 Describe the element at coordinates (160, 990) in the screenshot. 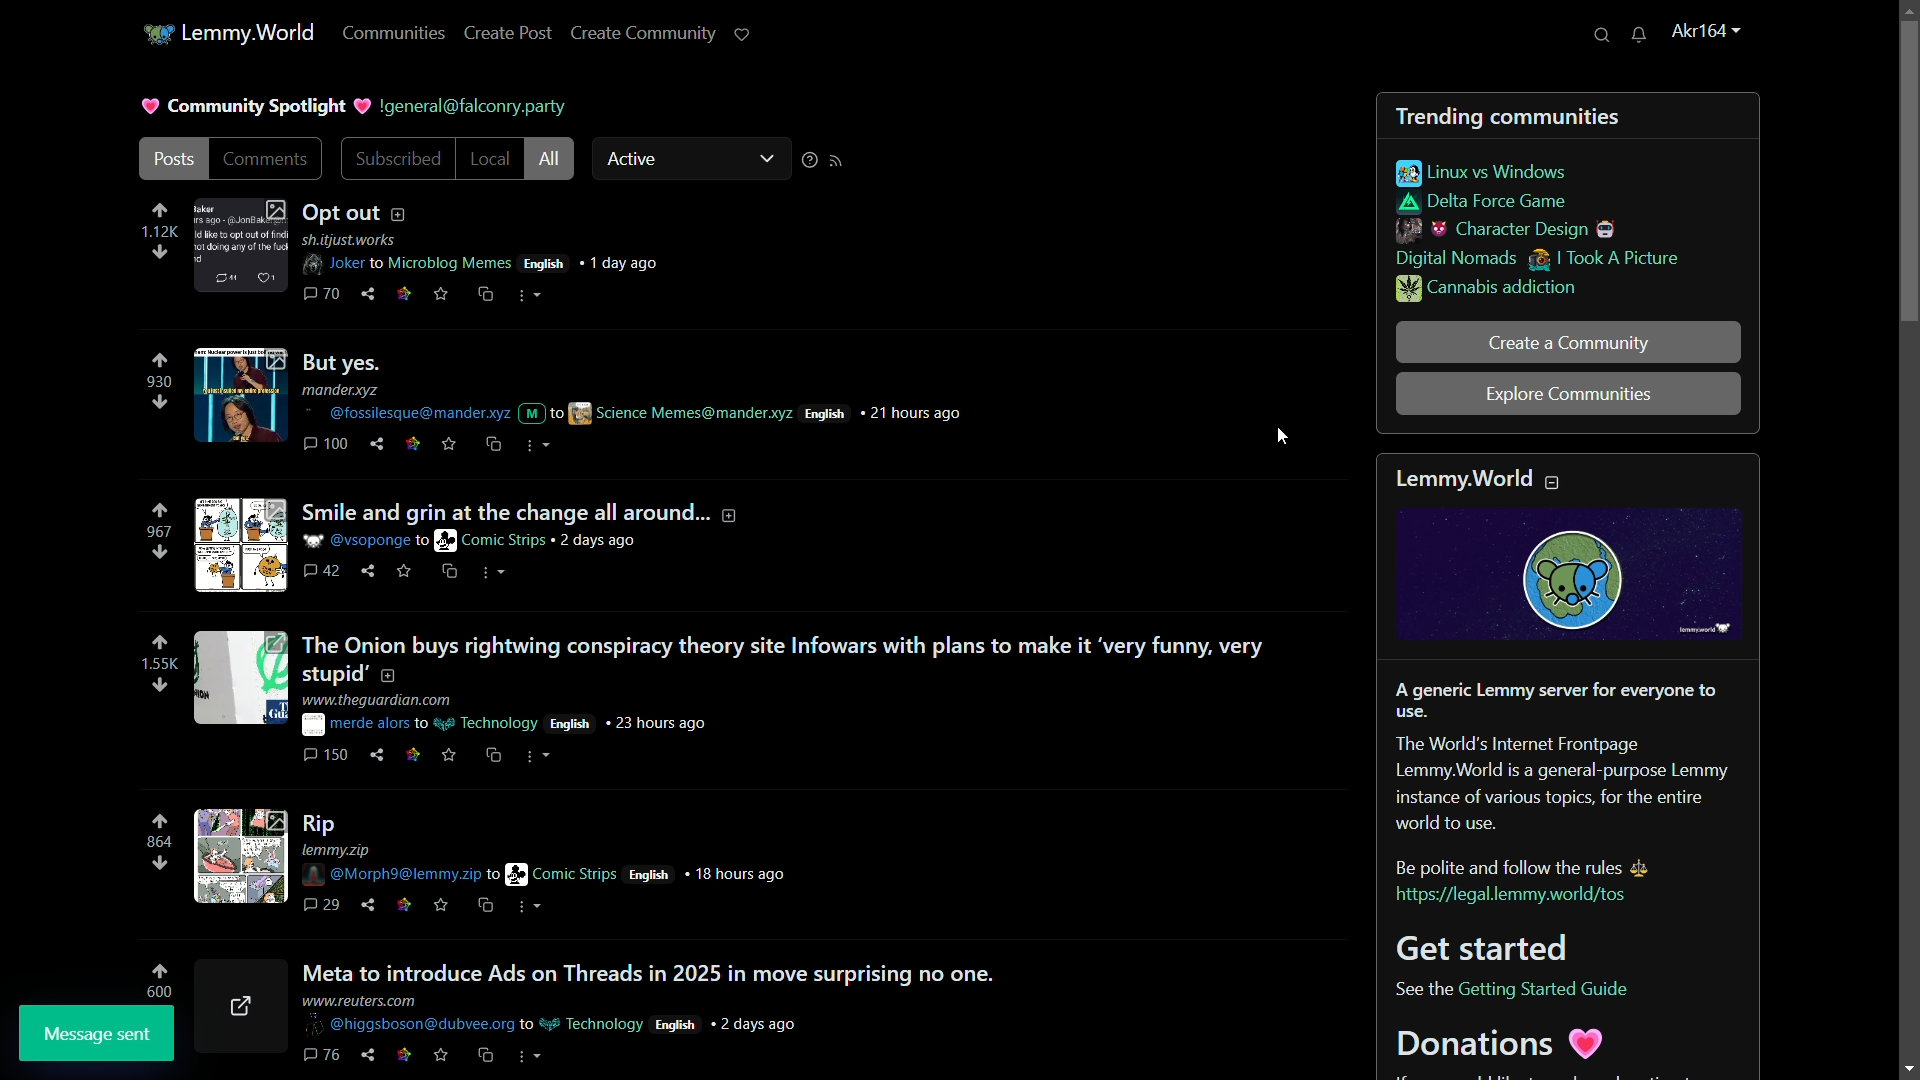

I see `number of votes` at that location.